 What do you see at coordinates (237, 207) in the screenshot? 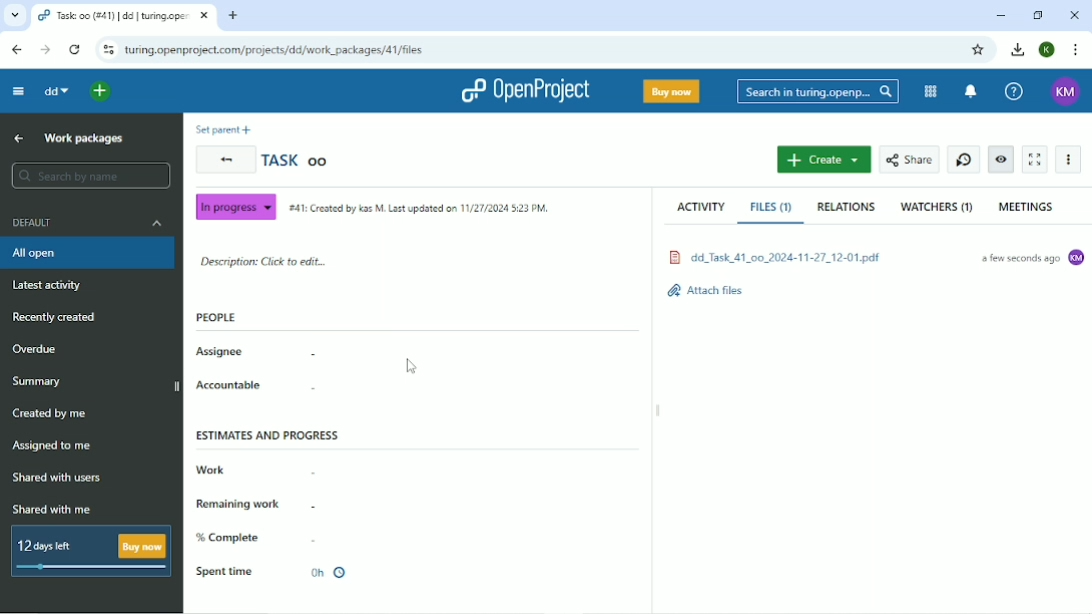
I see `In progress` at bounding box center [237, 207].